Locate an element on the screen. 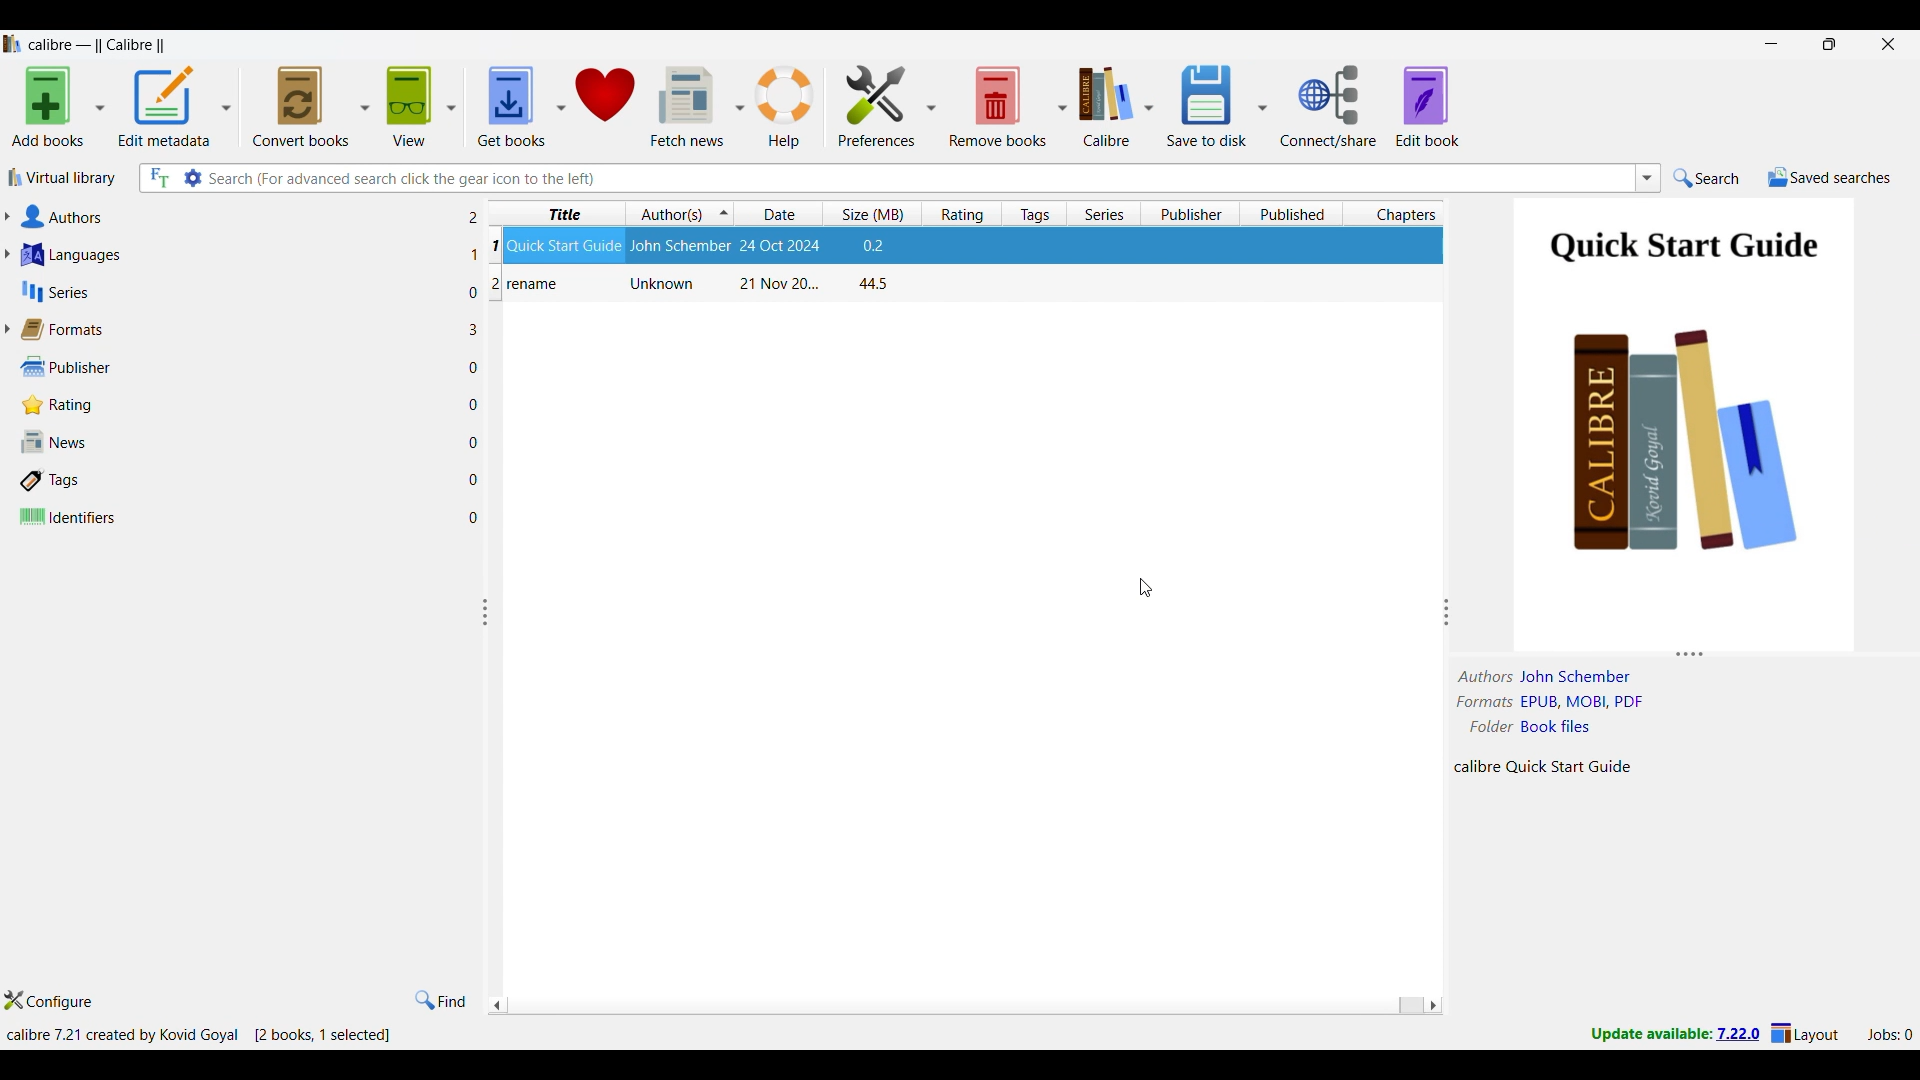 This screenshot has height=1080, width=1920. Minimize is located at coordinates (1772, 44).